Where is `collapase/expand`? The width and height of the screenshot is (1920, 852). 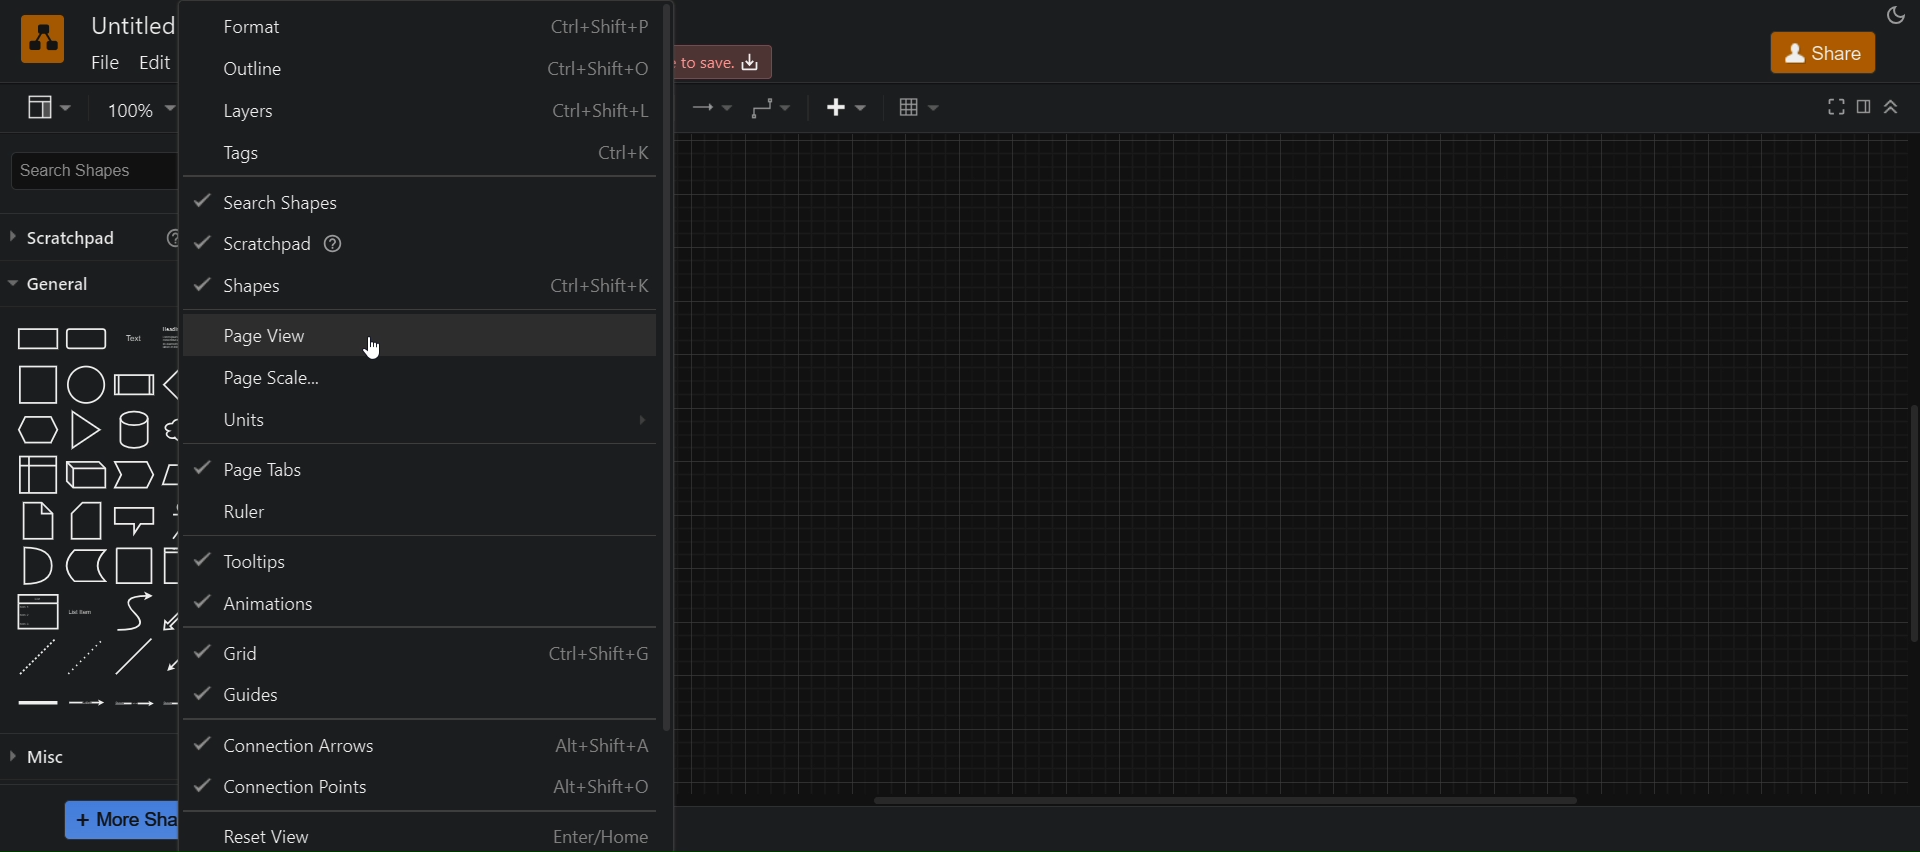 collapase/expand is located at coordinates (1892, 105).